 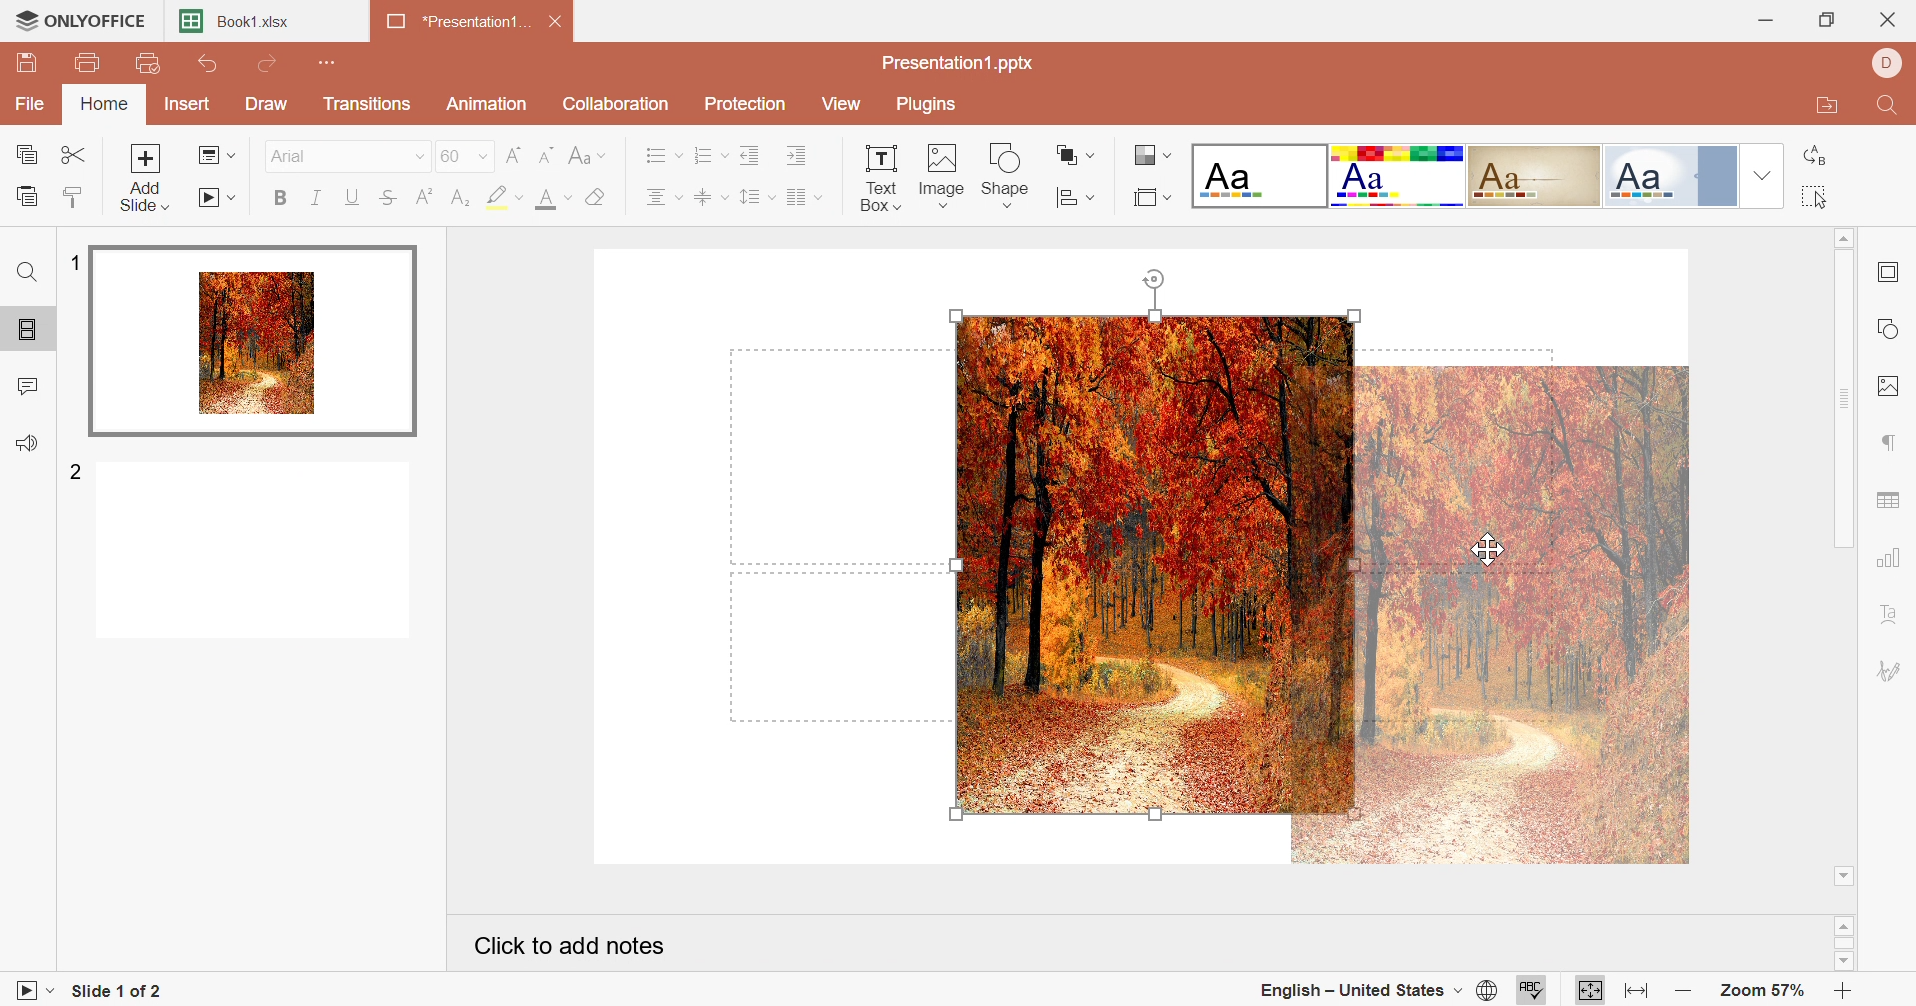 What do you see at coordinates (26, 443) in the screenshot?
I see `Feedback & support` at bounding box center [26, 443].